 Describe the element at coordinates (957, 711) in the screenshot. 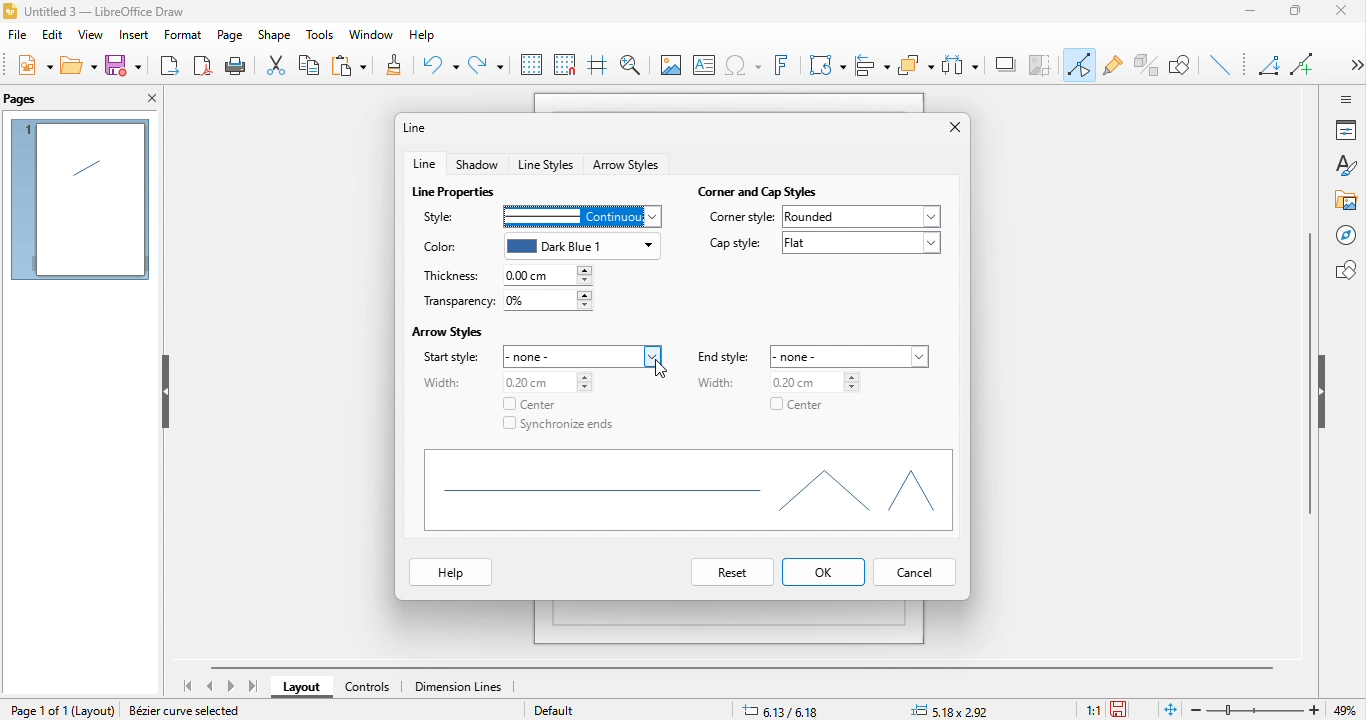

I see `5.18x2.92` at that location.